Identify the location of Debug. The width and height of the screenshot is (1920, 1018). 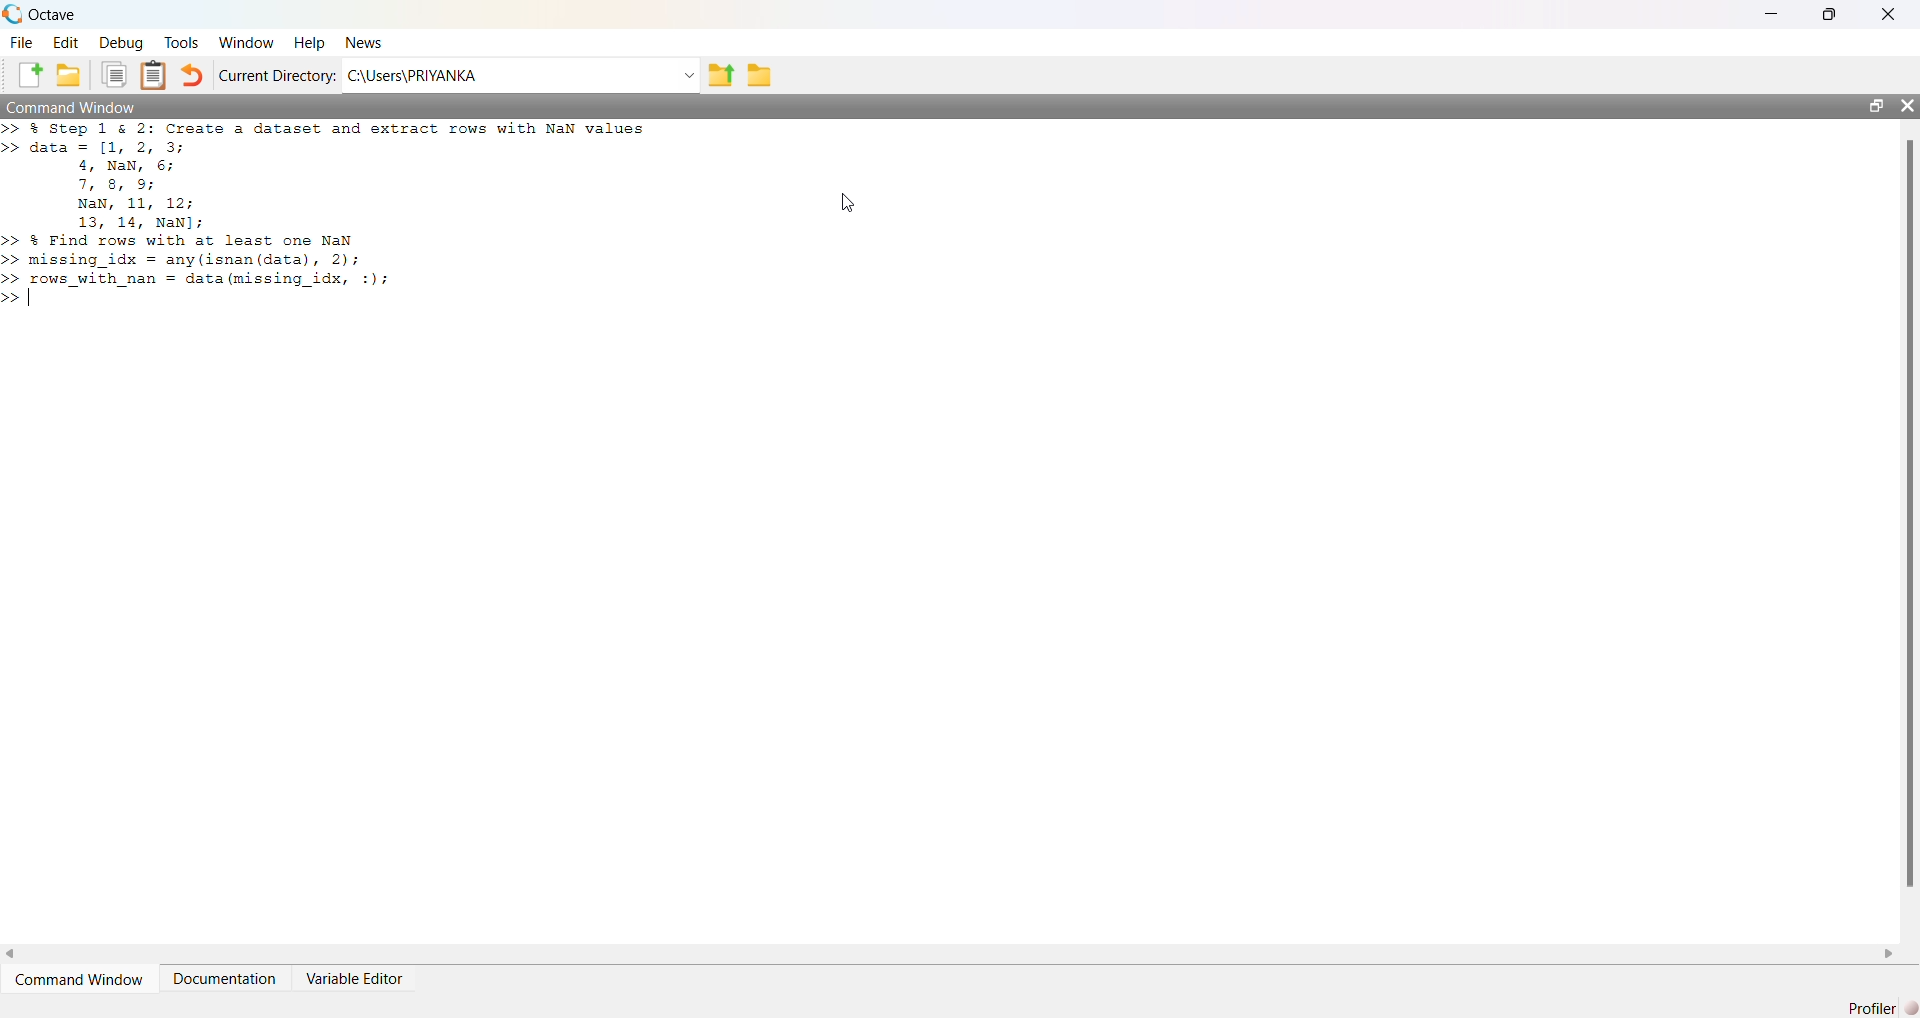
(121, 43).